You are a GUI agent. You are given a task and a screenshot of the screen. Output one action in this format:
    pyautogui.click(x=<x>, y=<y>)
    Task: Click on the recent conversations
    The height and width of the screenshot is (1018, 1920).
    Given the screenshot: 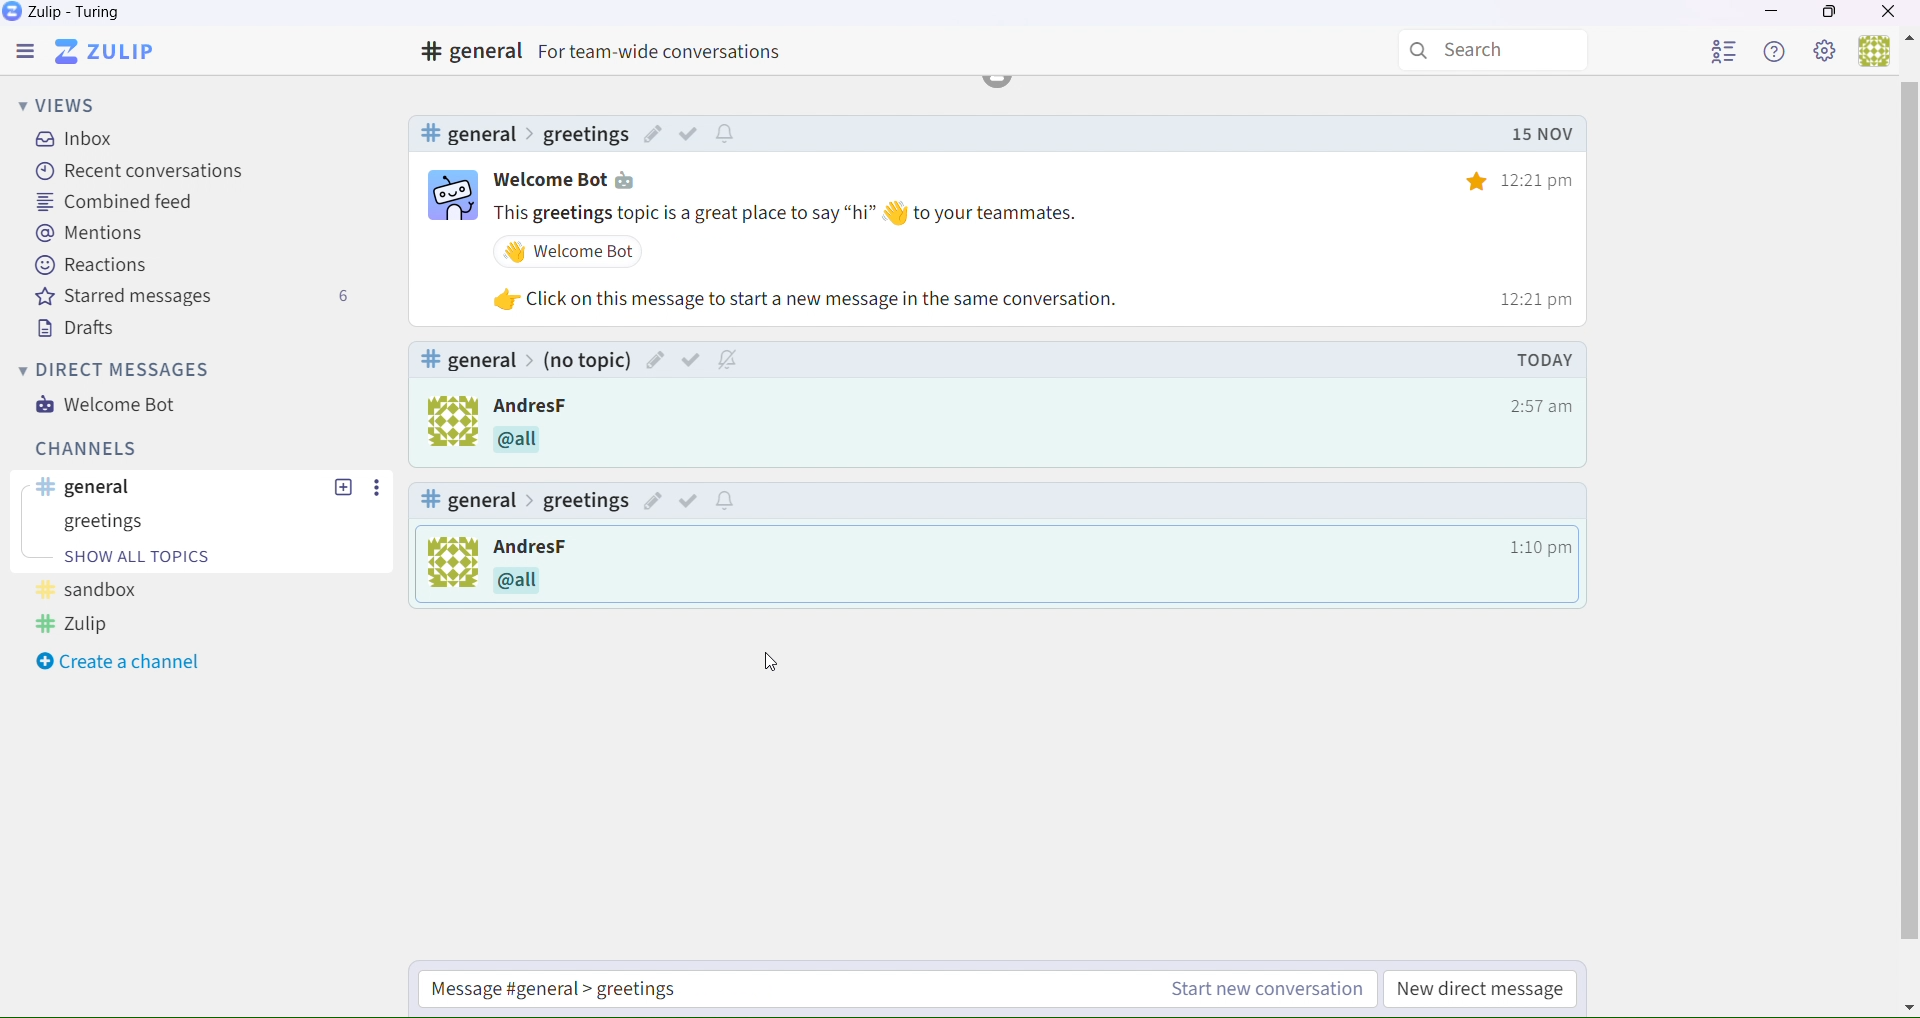 What is the action you would take?
    pyautogui.click(x=140, y=171)
    